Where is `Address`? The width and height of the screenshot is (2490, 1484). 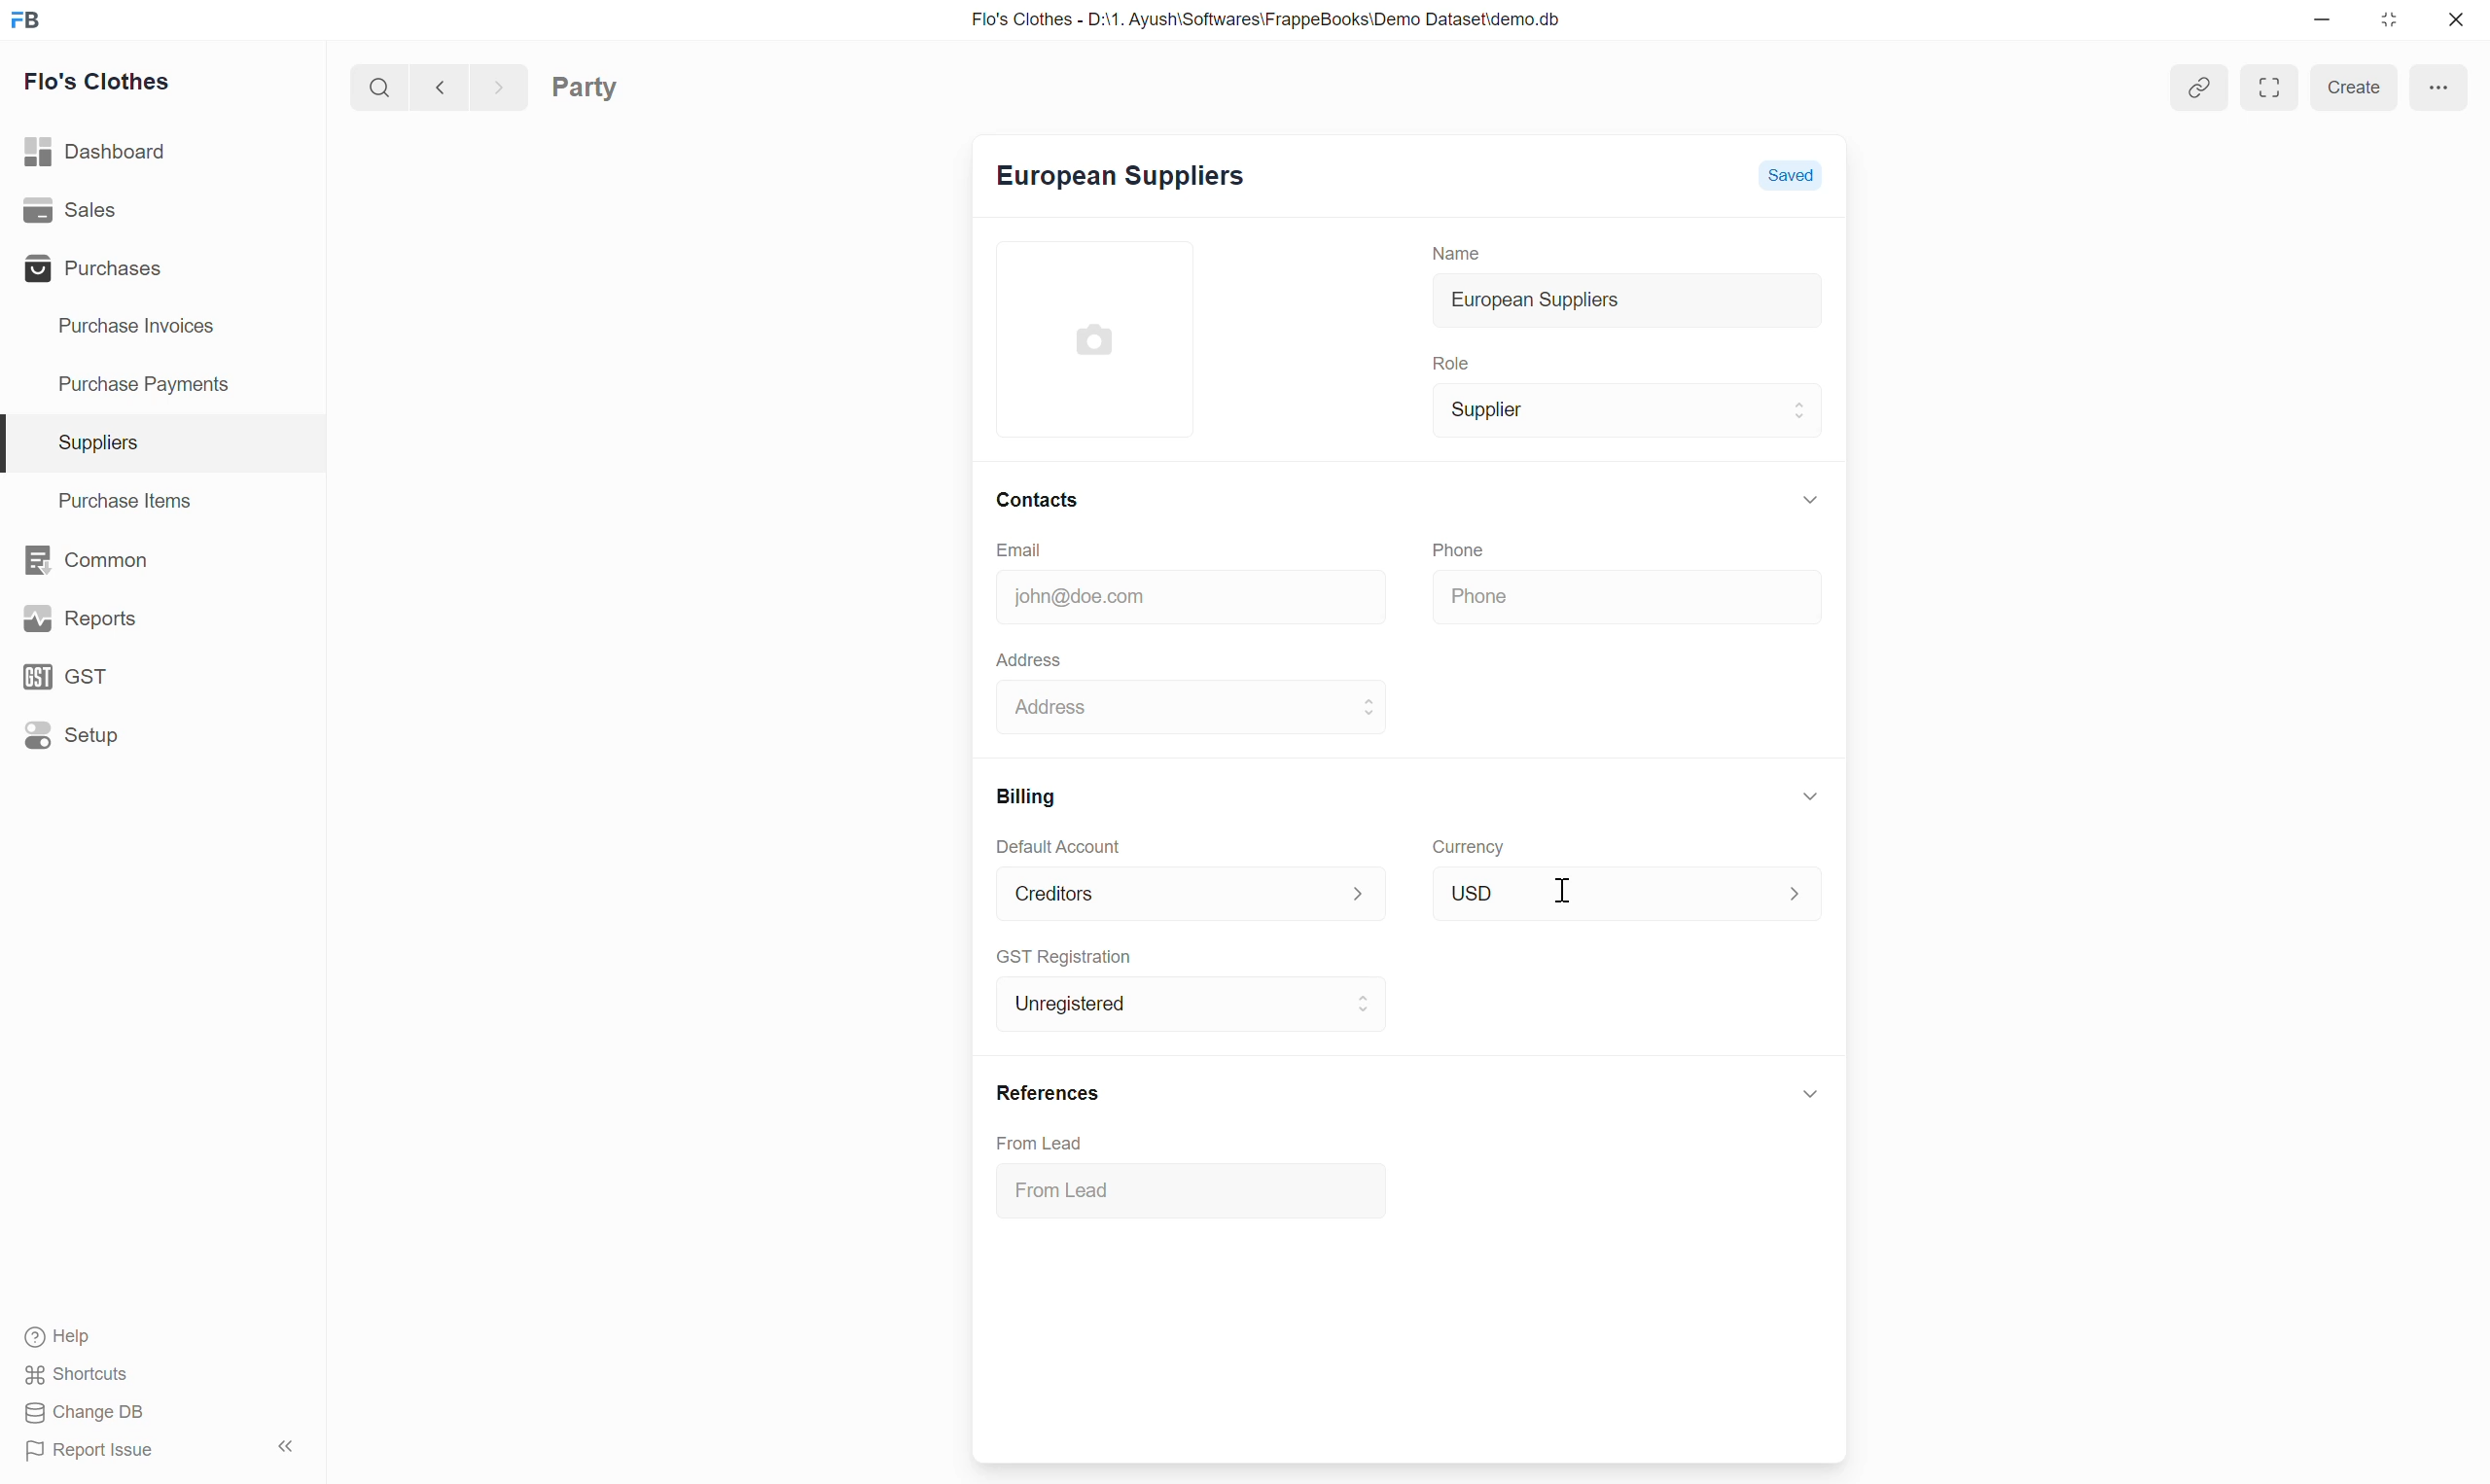
Address is located at coordinates (1021, 656).